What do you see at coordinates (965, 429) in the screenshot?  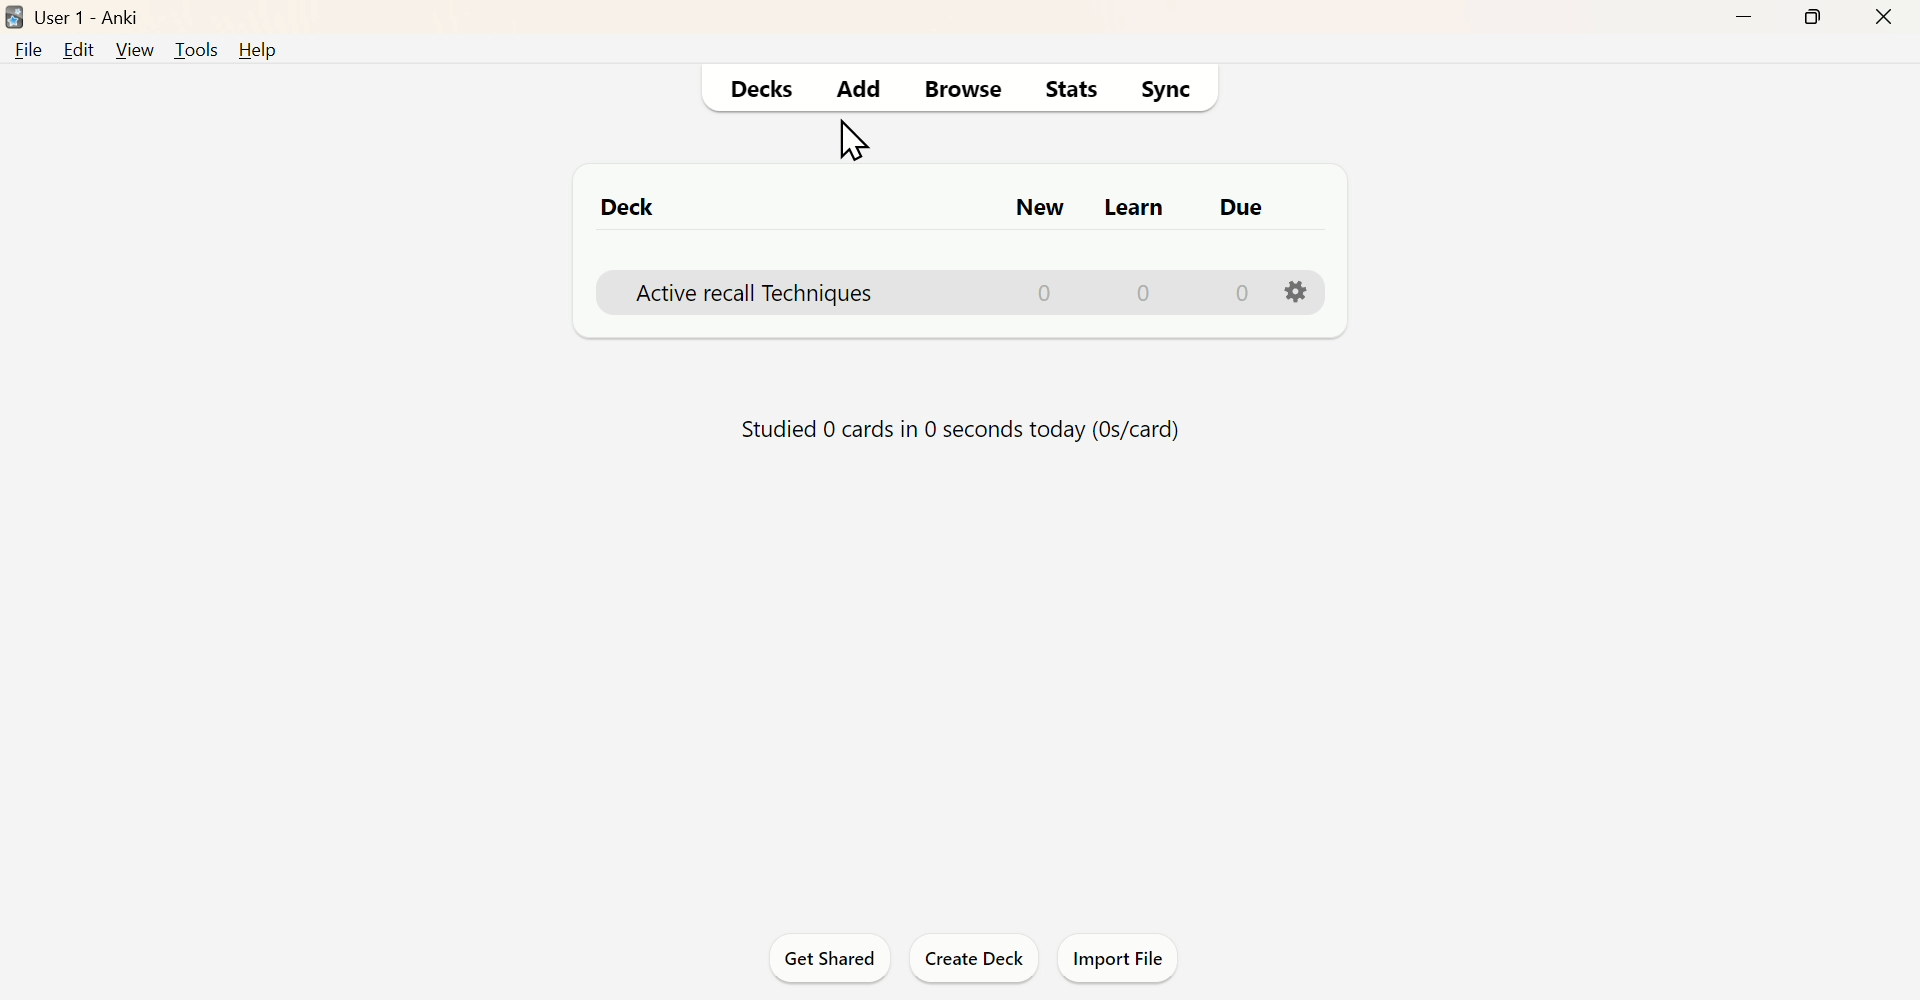 I see `Status od Activity` at bounding box center [965, 429].